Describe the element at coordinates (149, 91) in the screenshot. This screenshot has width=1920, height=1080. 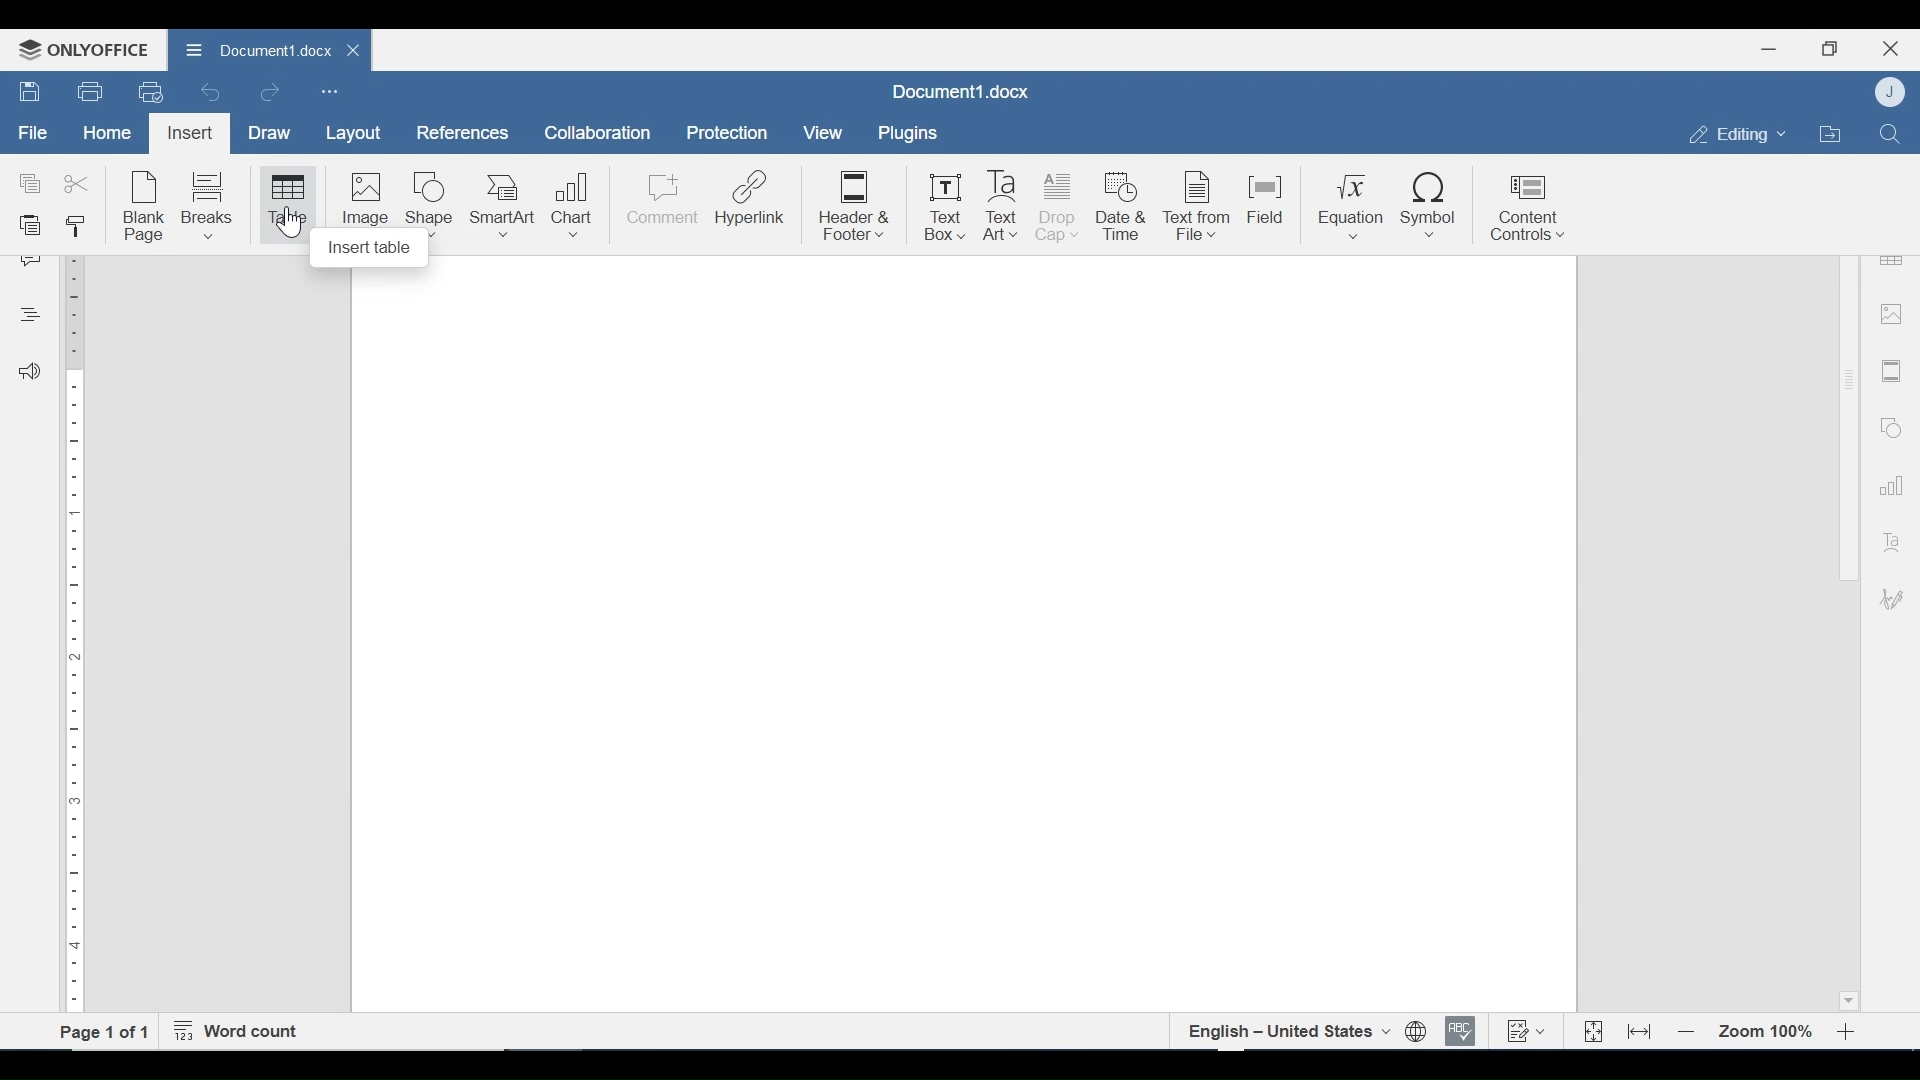
I see `Quick Print` at that location.